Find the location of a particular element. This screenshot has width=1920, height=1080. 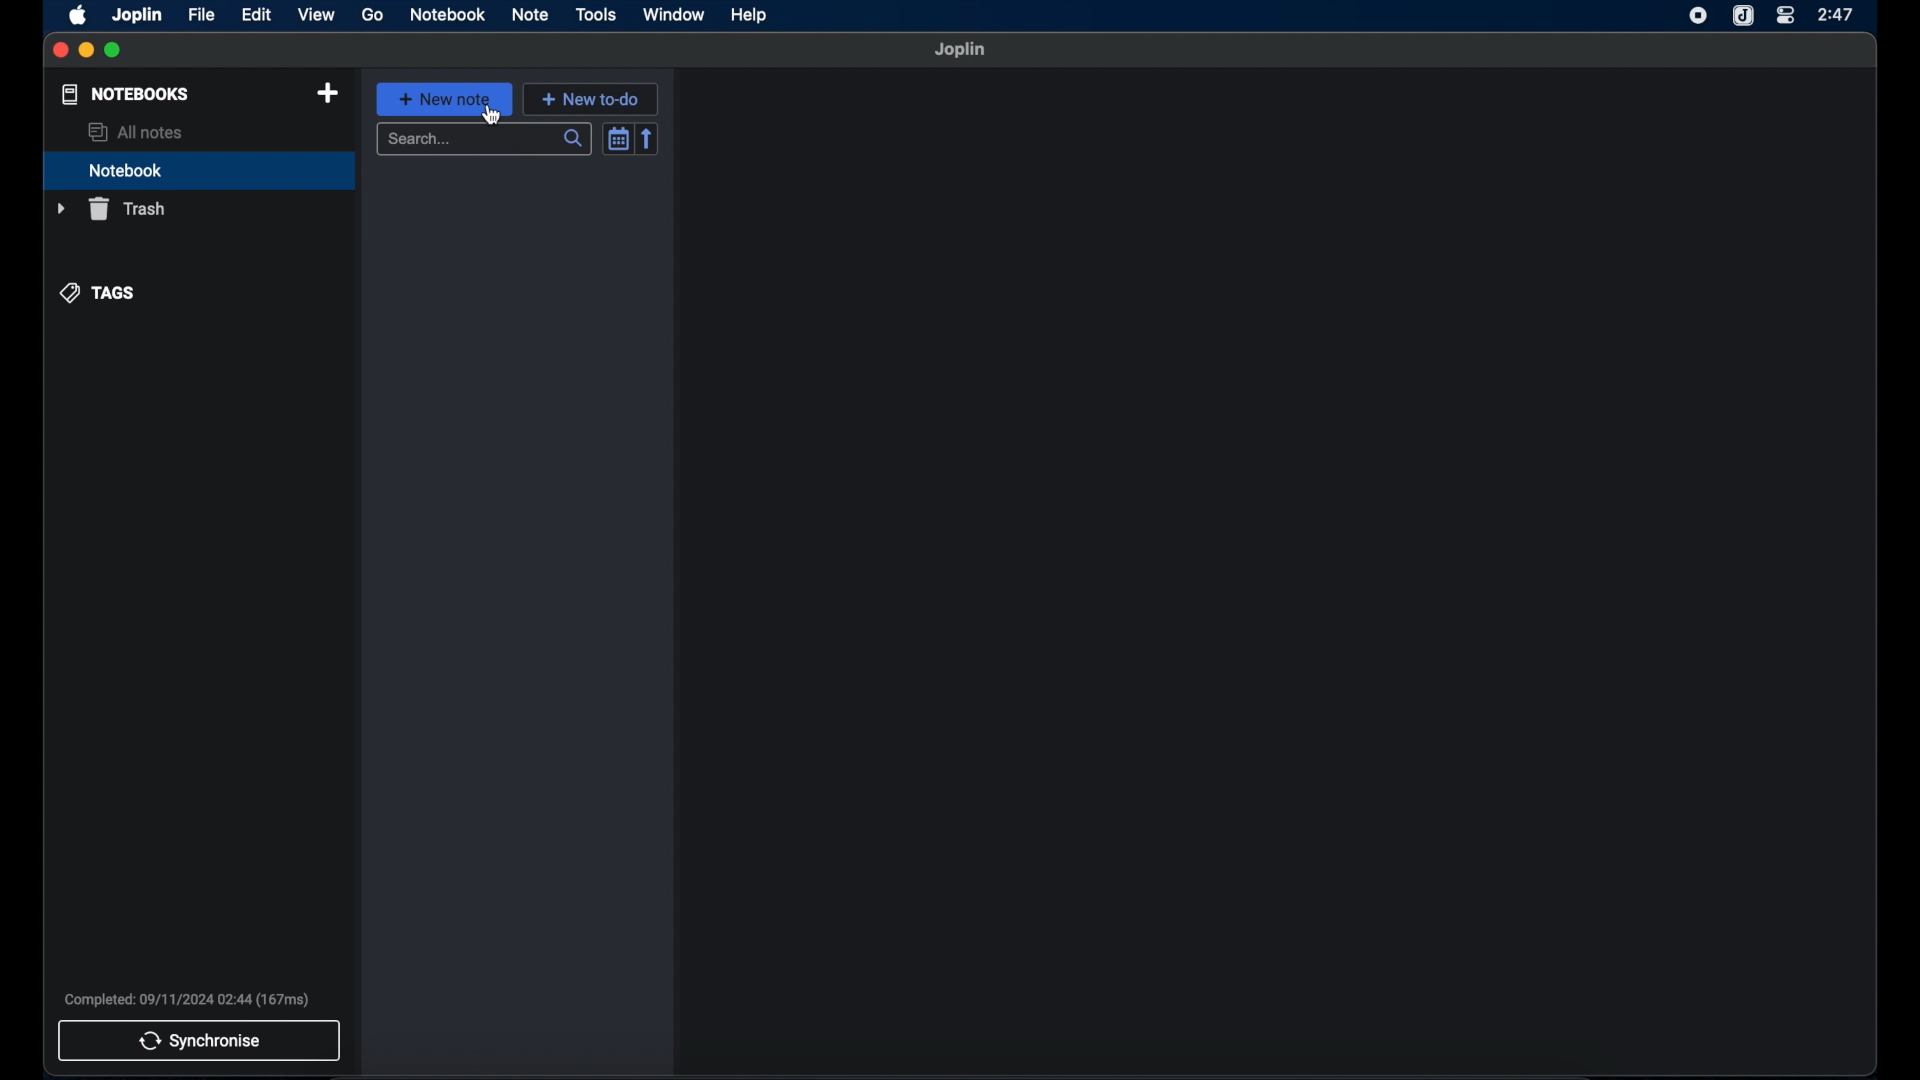

new to-do is located at coordinates (593, 98).